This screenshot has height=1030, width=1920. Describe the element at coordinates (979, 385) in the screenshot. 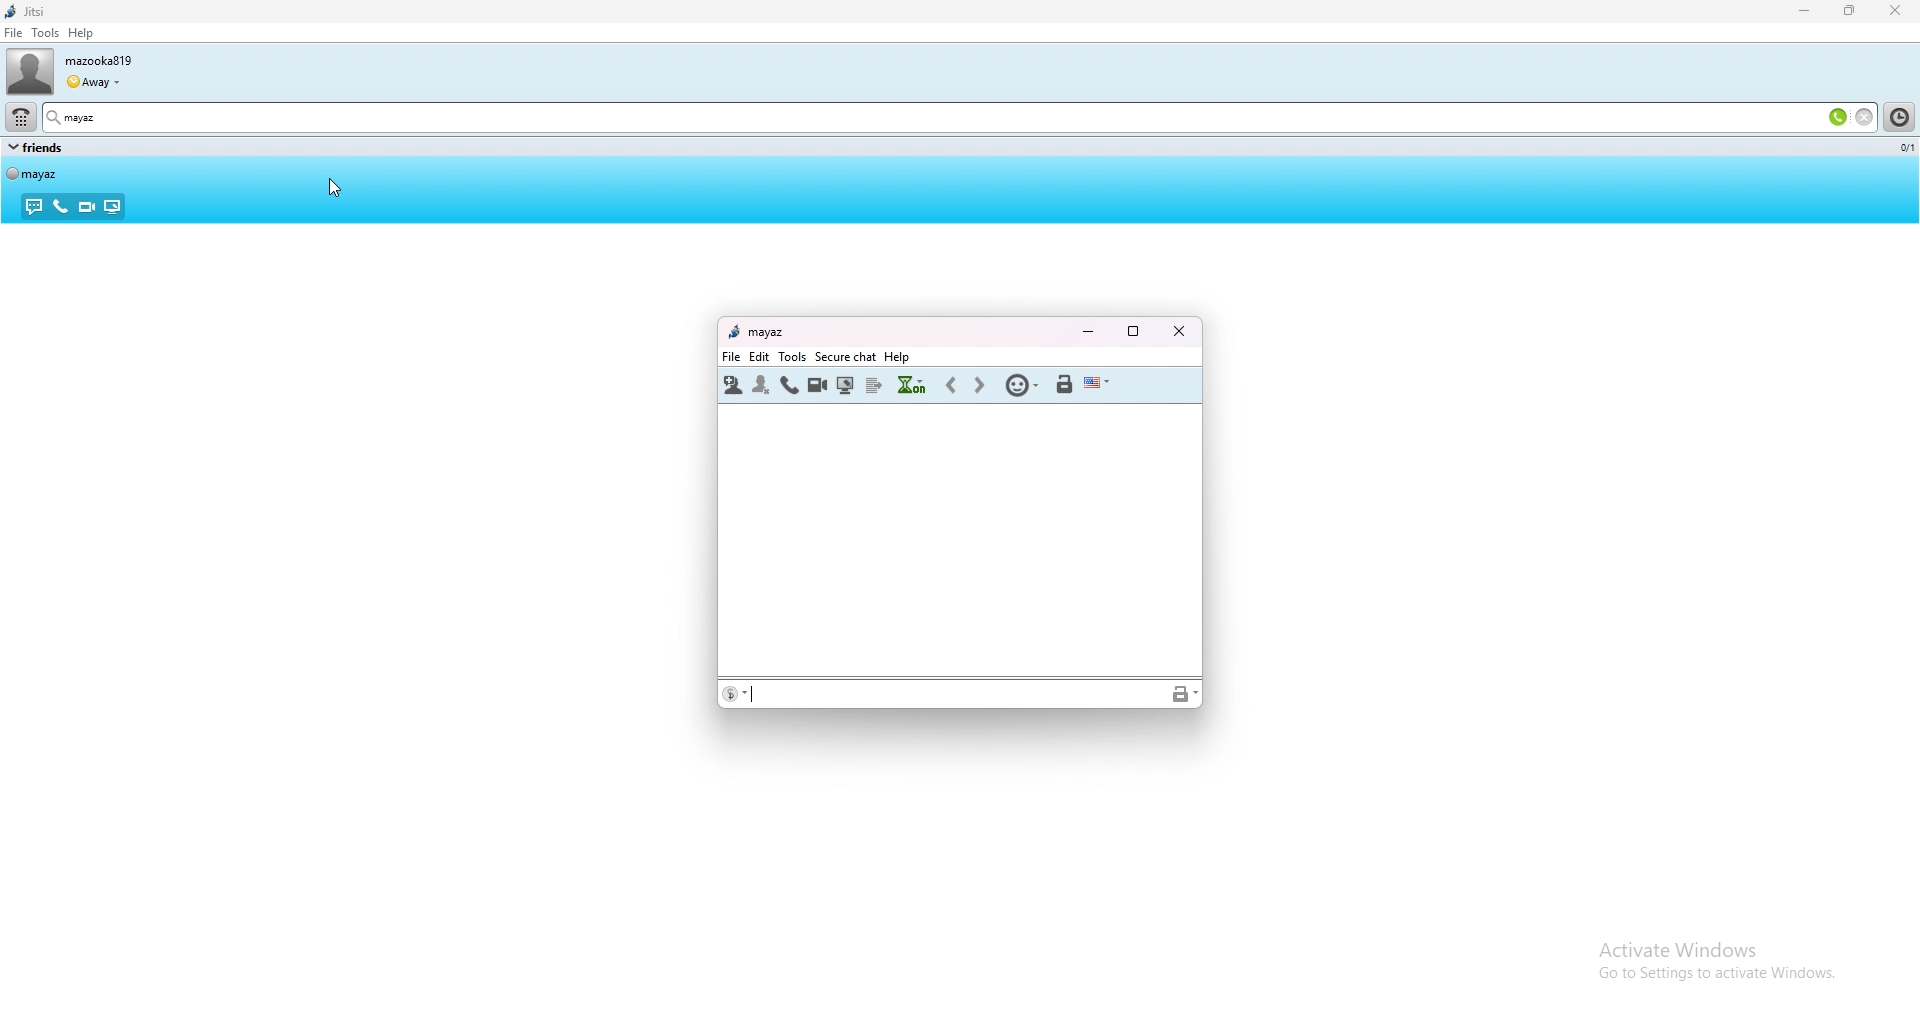

I see `next` at that location.